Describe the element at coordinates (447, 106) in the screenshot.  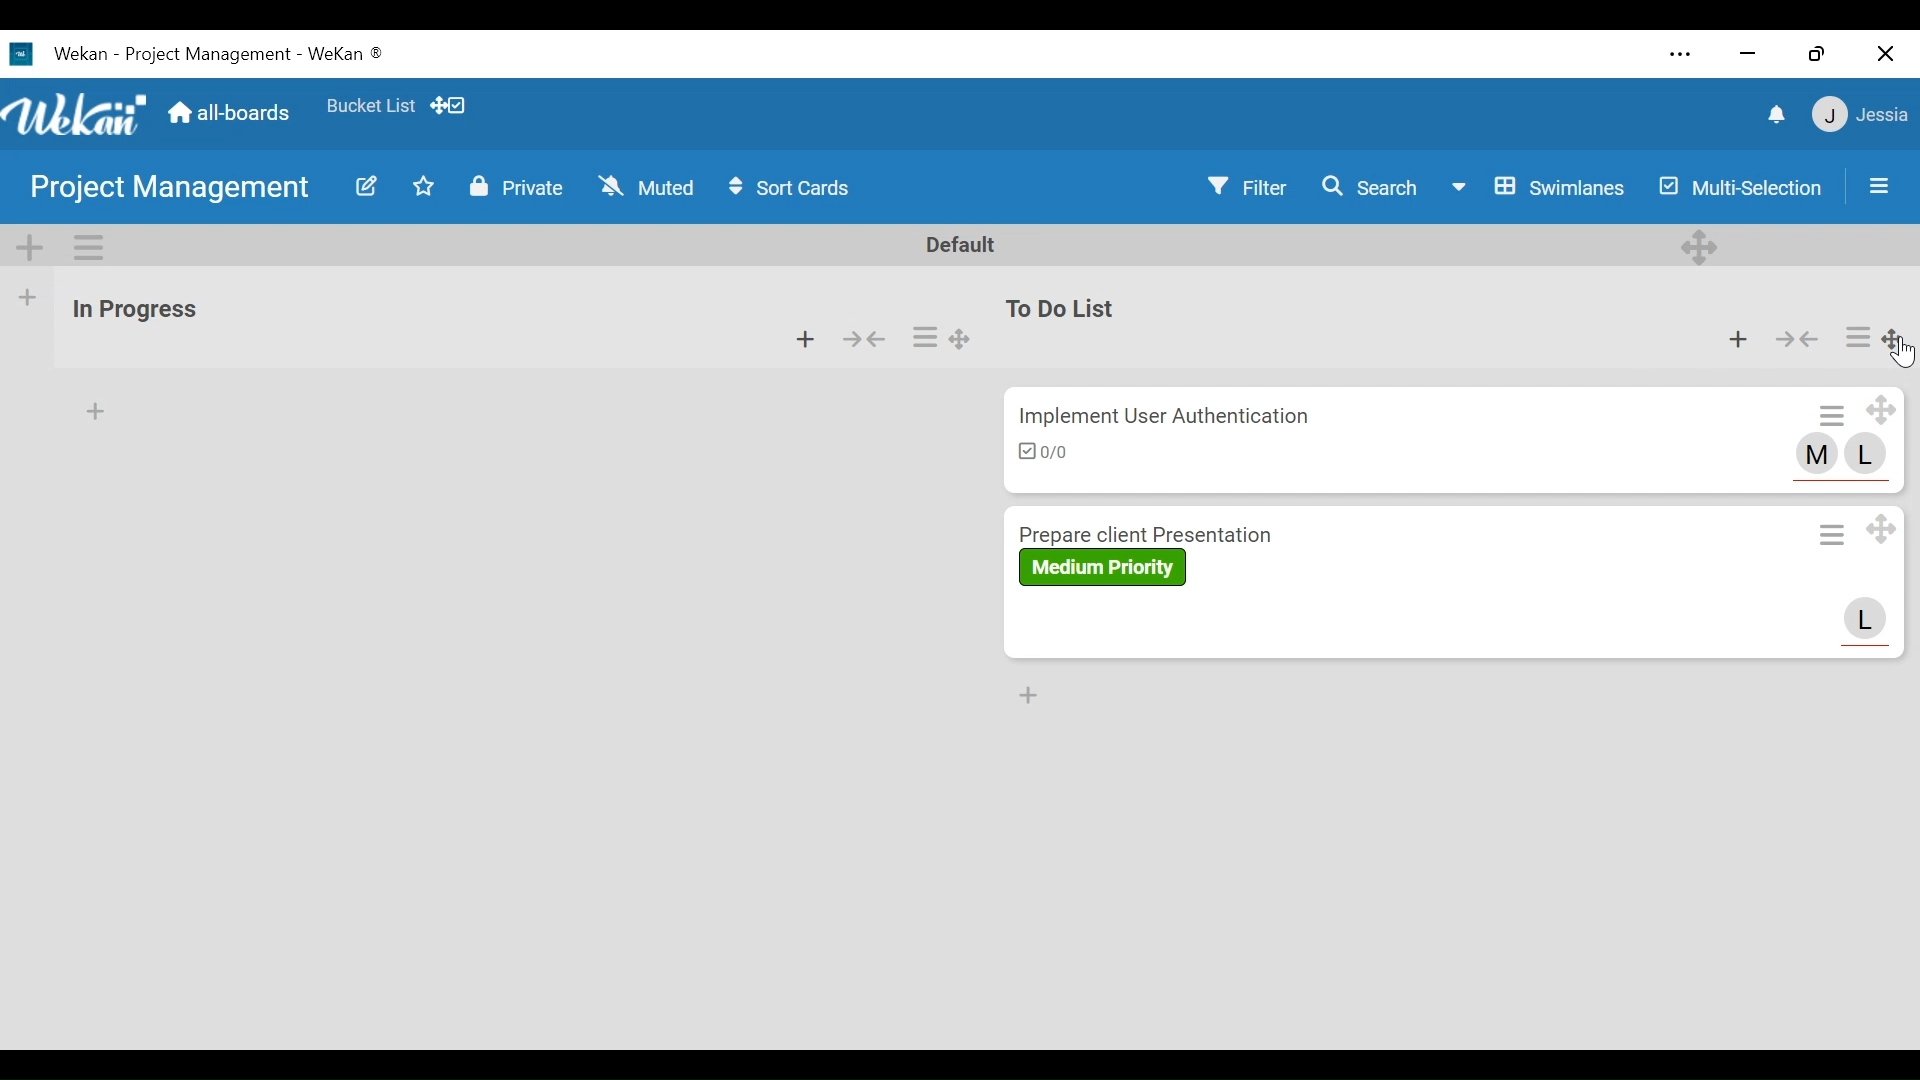
I see `Show Desktop drag handles` at that location.